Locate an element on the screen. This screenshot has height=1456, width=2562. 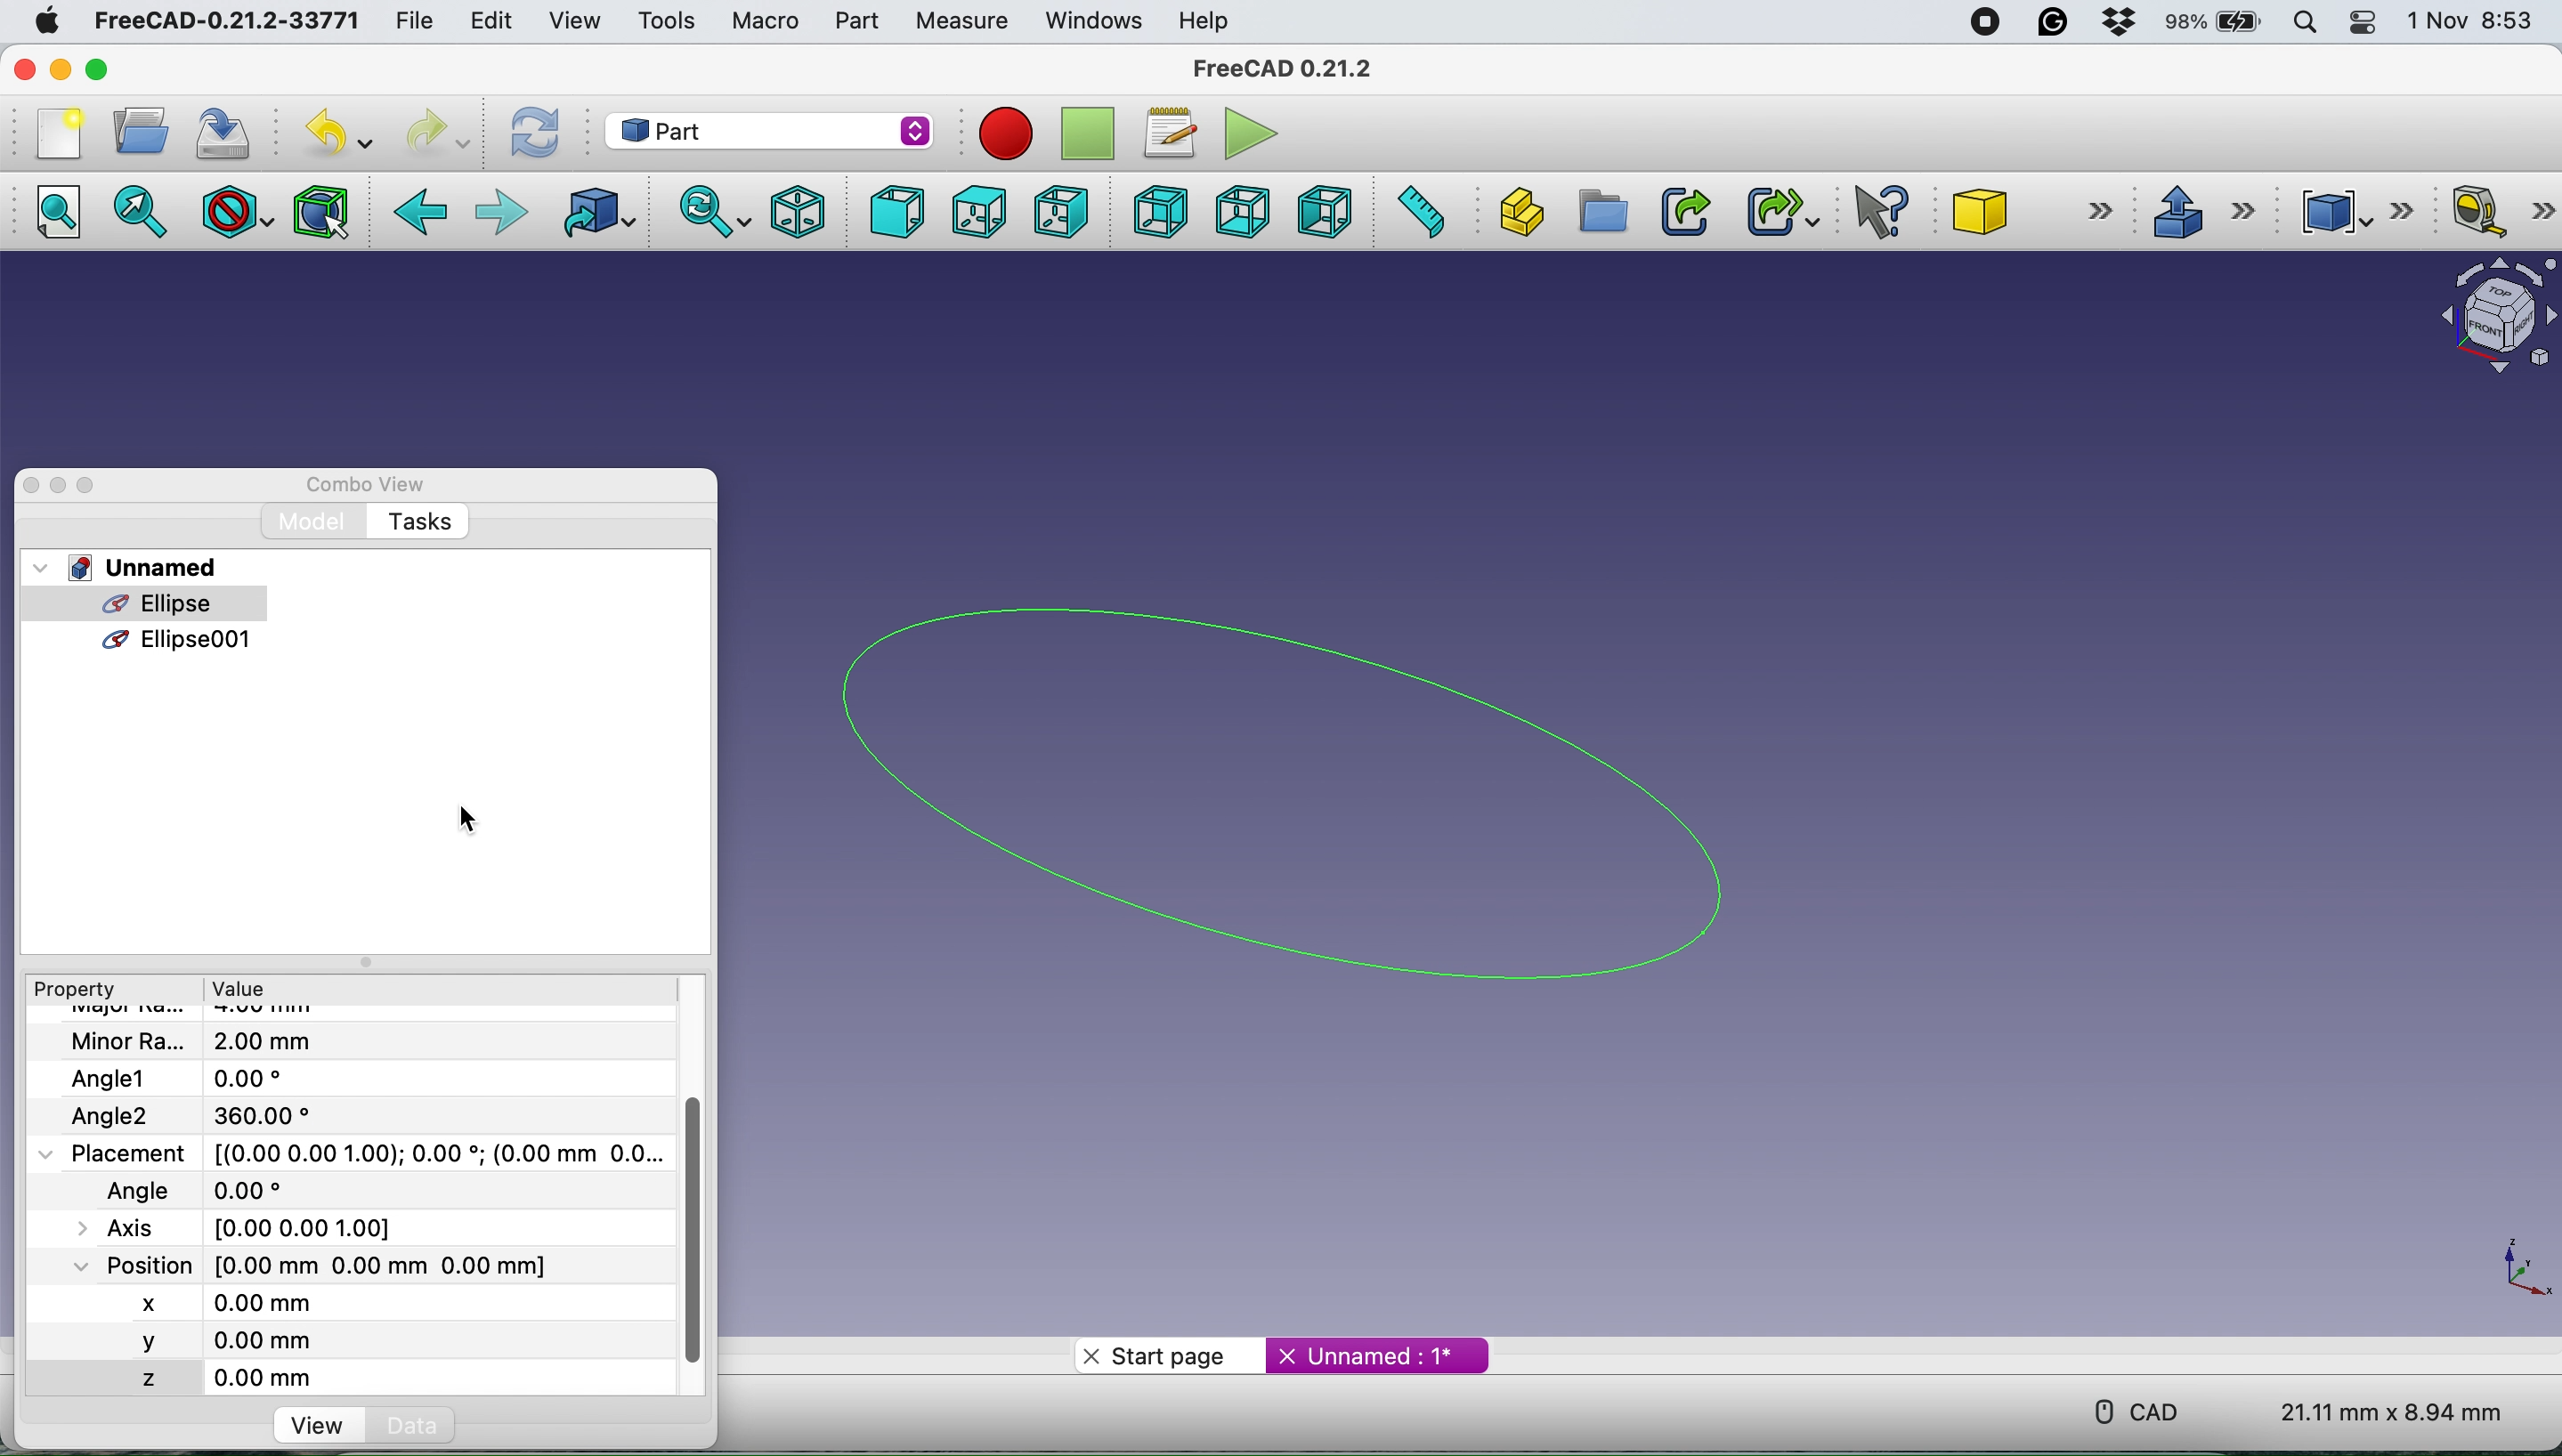
sync view is located at coordinates (715, 212).